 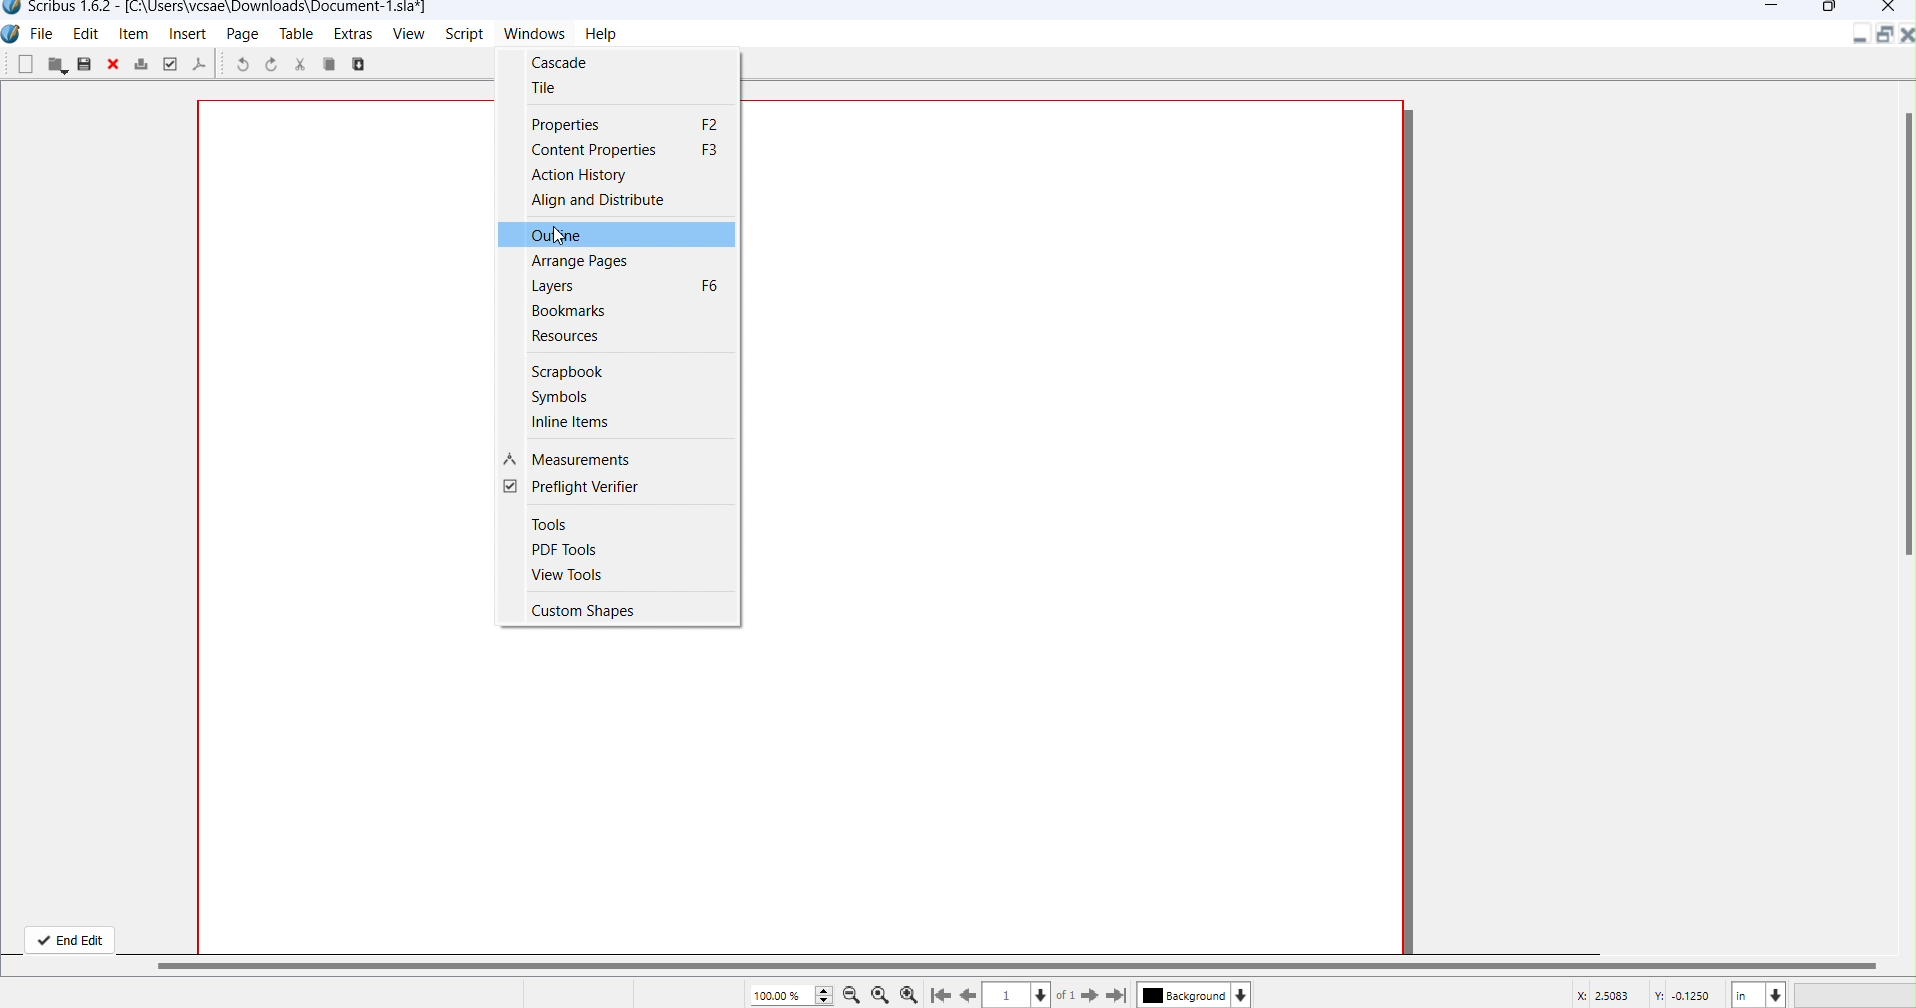 What do you see at coordinates (1776, 8) in the screenshot?
I see `Minimize` at bounding box center [1776, 8].